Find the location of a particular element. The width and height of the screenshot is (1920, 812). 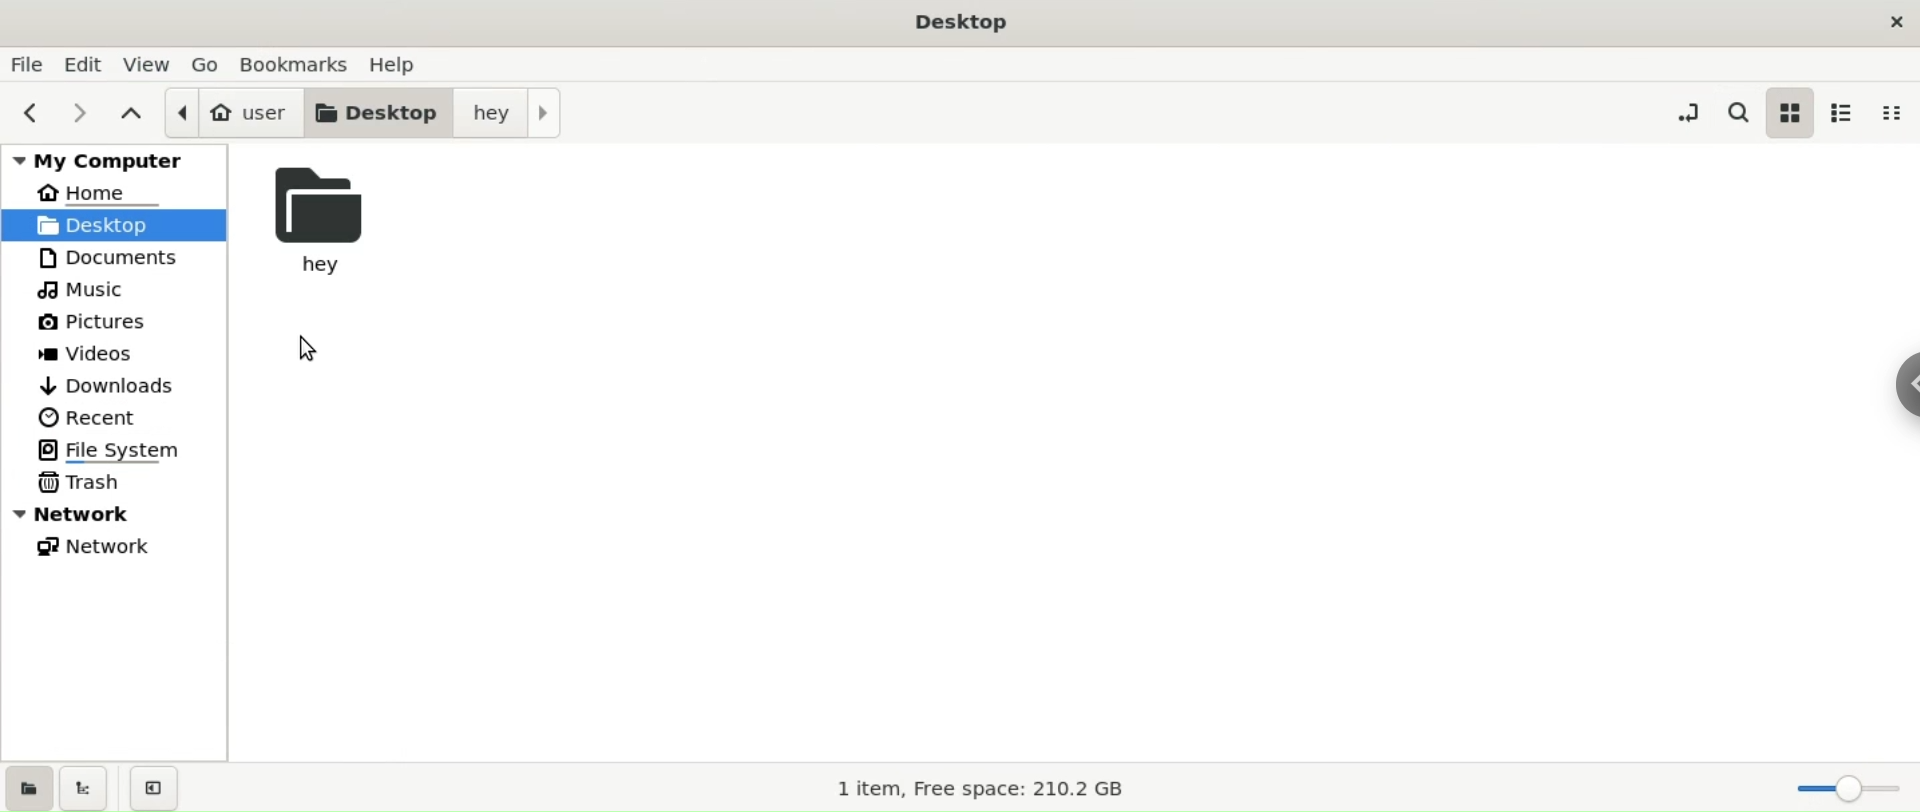

videos is located at coordinates (127, 357).